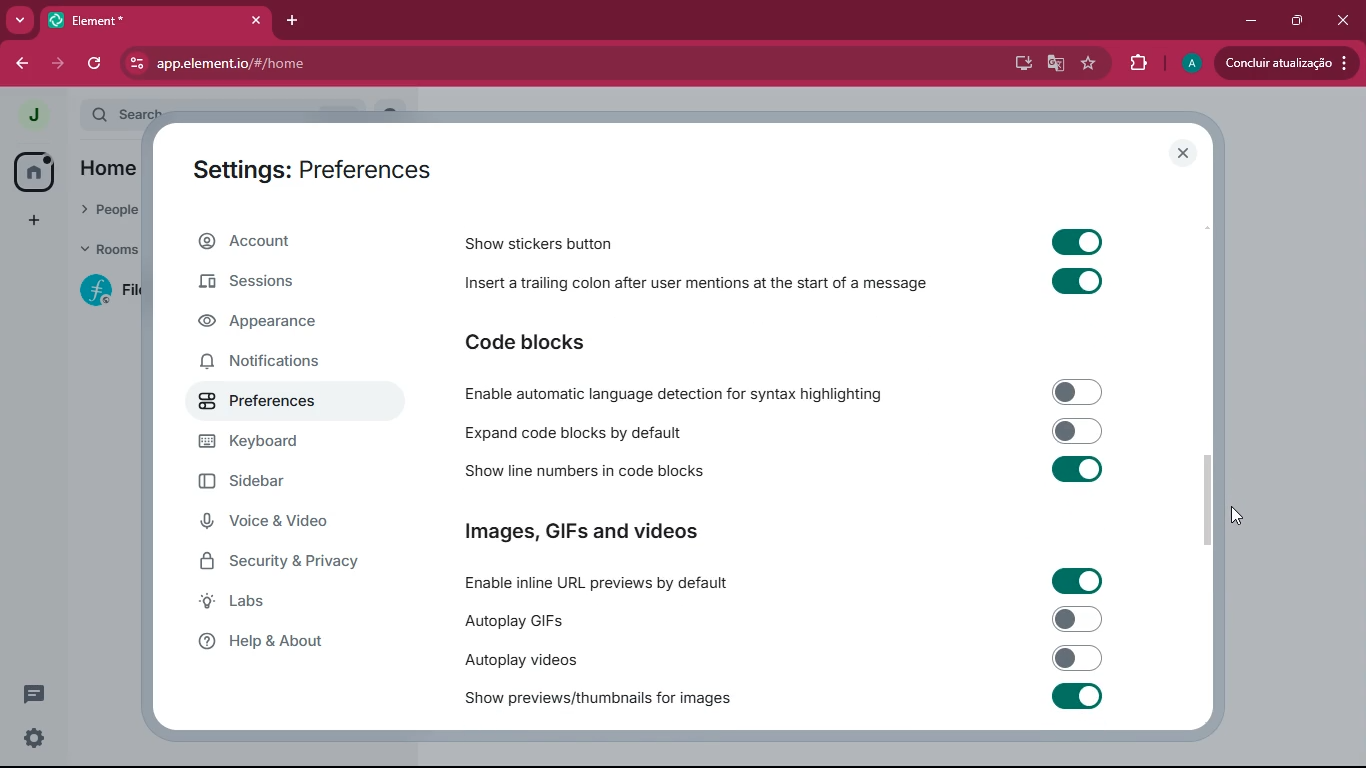 The image size is (1366, 768). Describe the element at coordinates (290, 647) in the screenshot. I see `help` at that location.